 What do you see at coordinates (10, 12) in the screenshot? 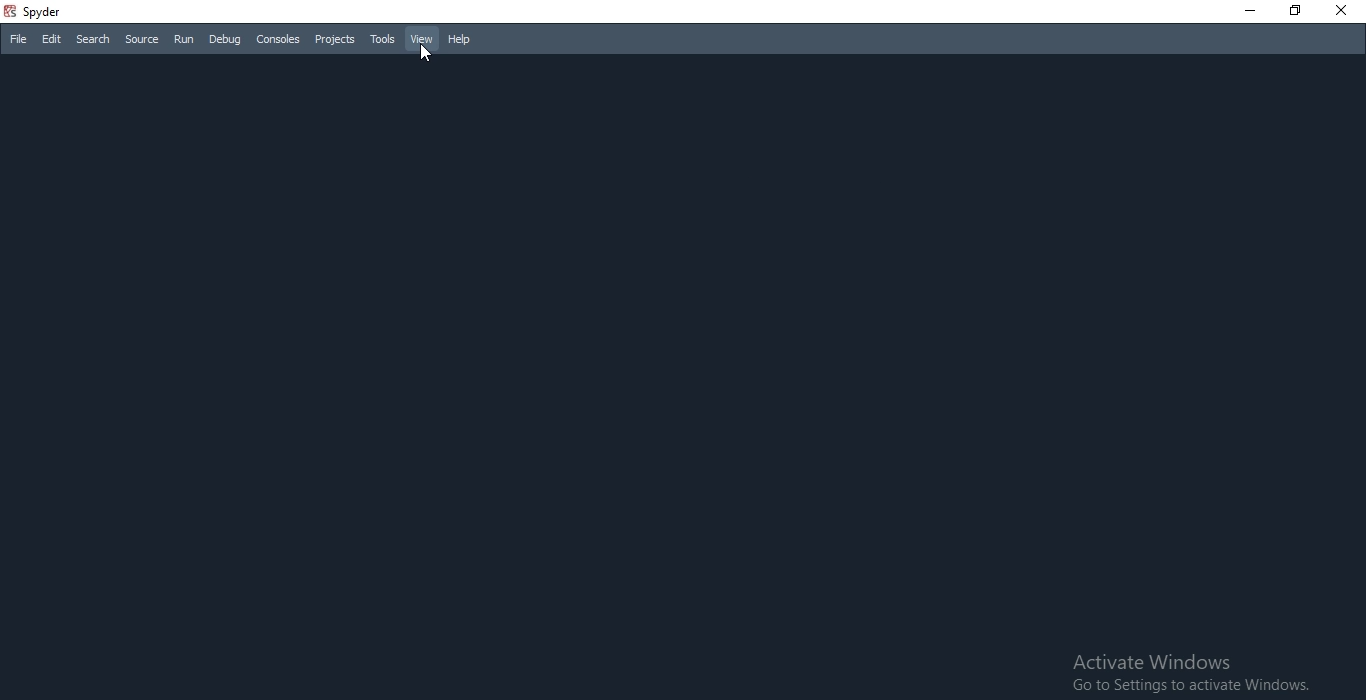
I see `spyder logo` at bounding box center [10, 12].